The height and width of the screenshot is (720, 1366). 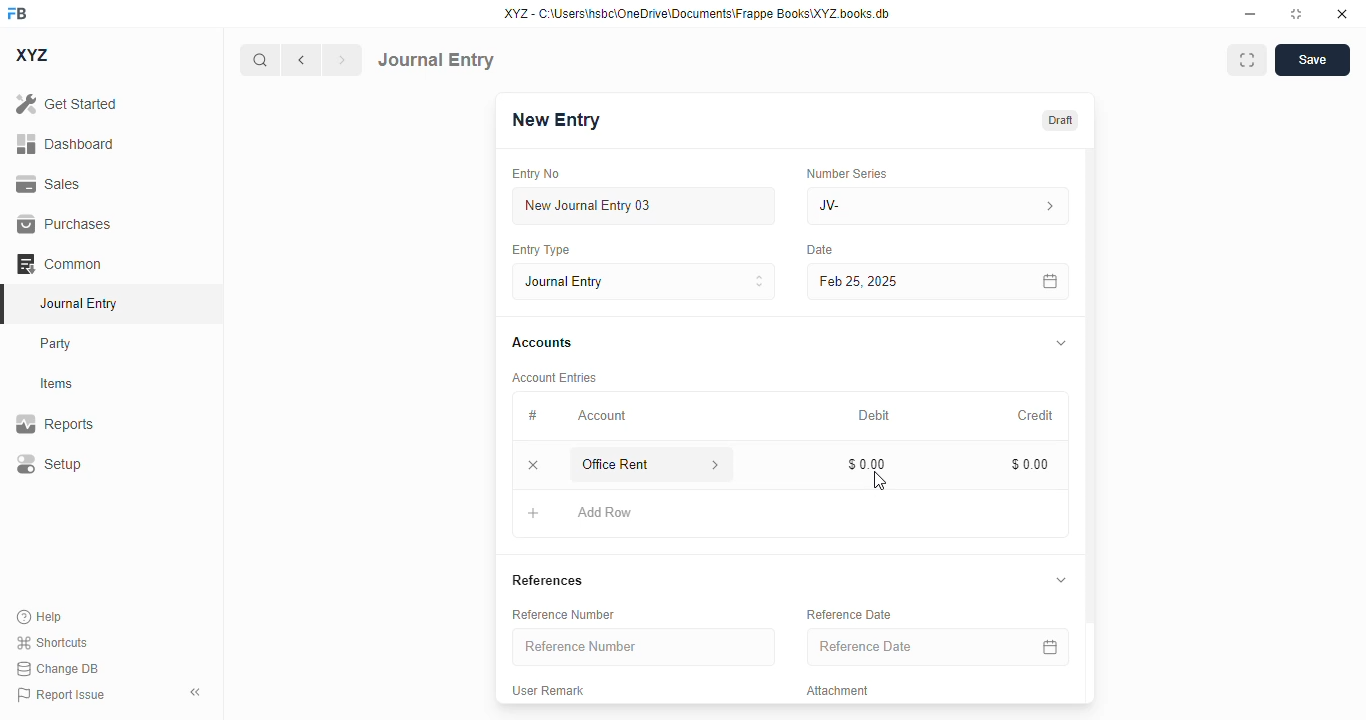 I want to click on reference number, so click(x=563, y=615).